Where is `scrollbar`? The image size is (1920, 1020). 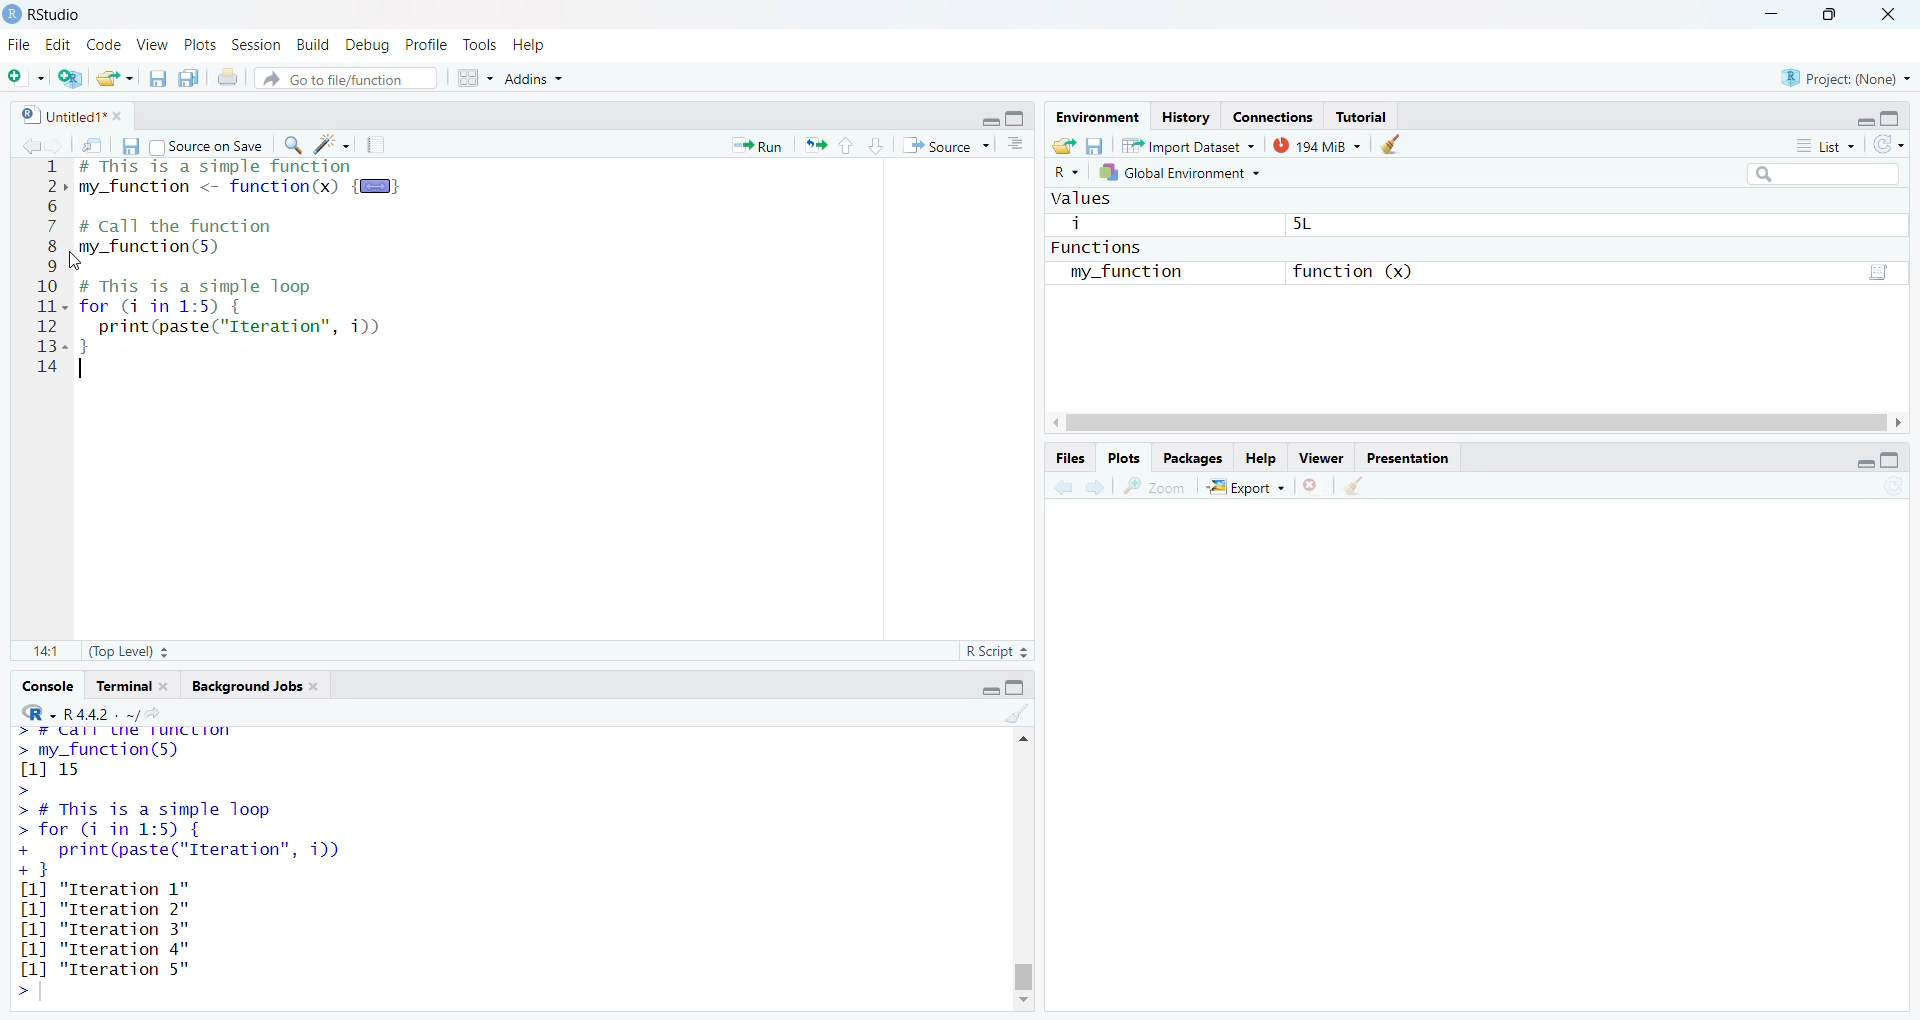
scrollbar is located at coordinates (1024, 875).